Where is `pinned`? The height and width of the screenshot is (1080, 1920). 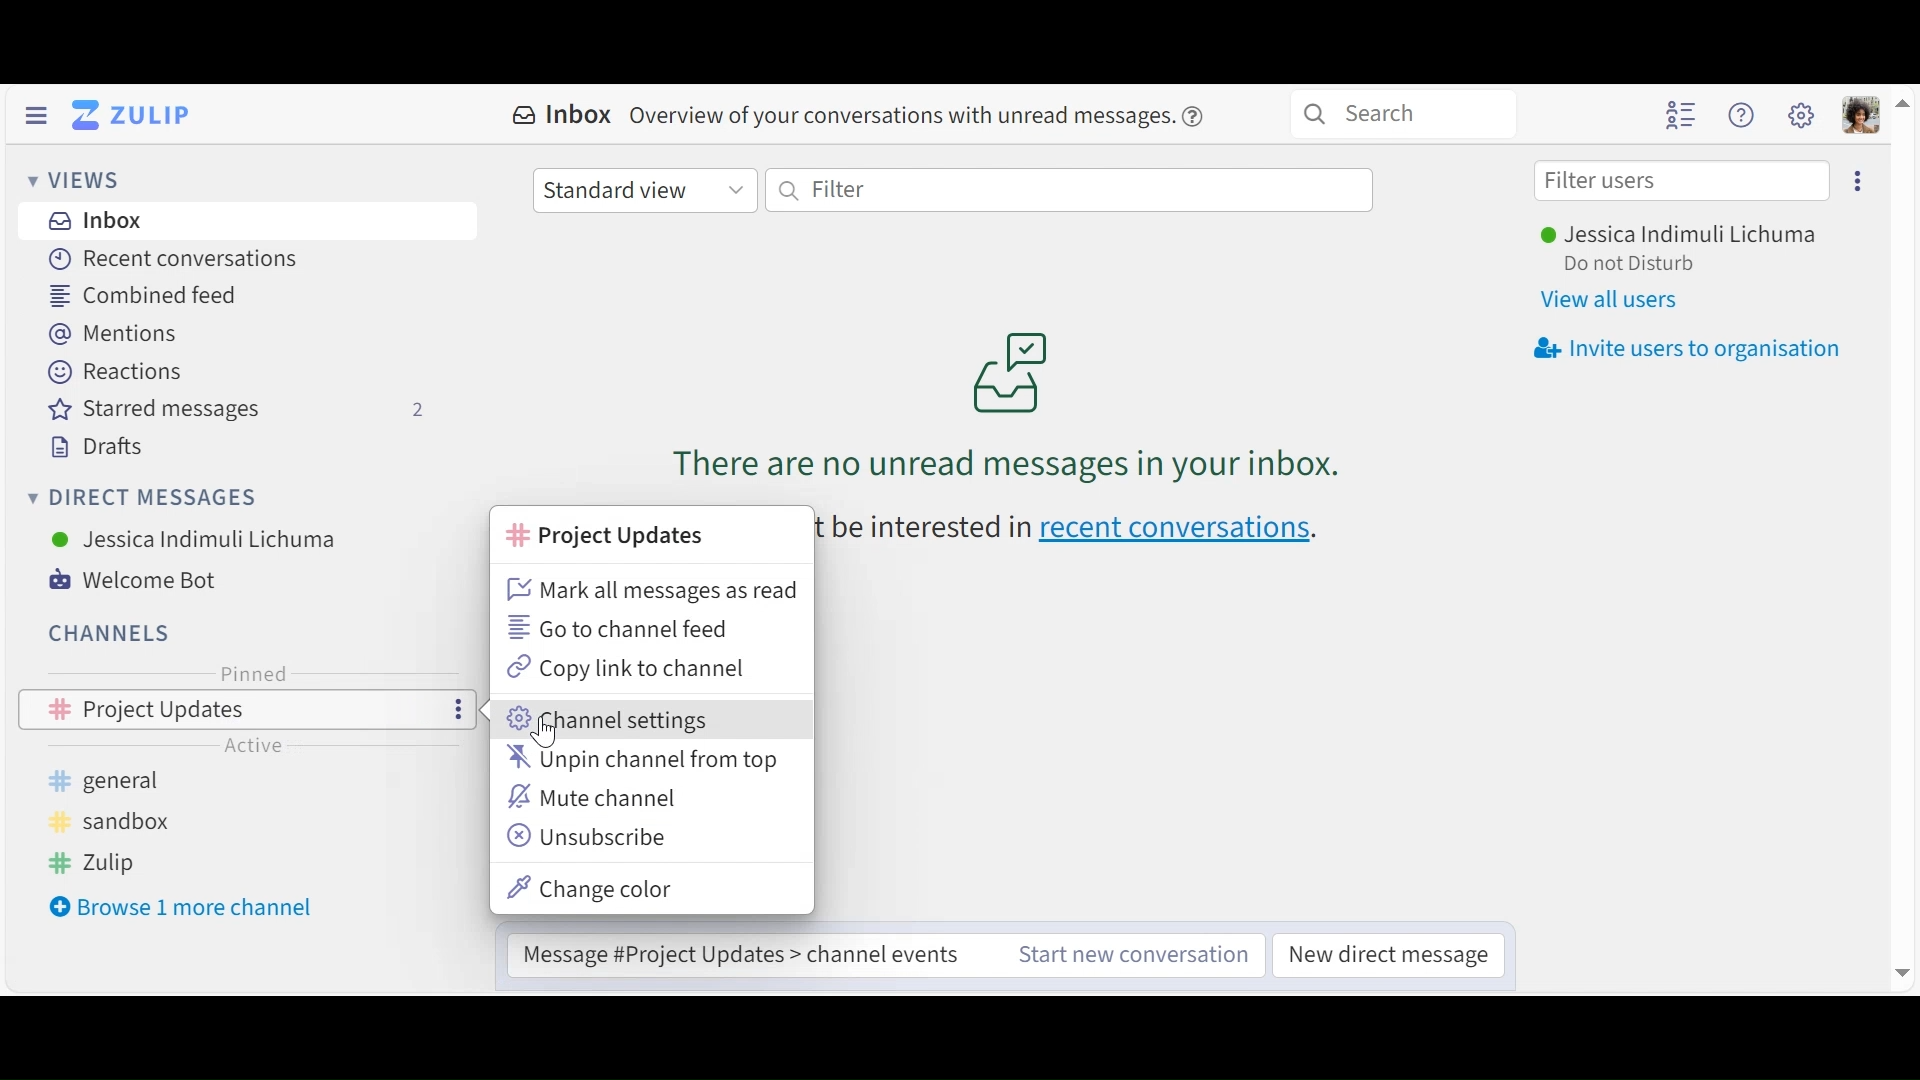
pinned is located at coordinates (255, 673).